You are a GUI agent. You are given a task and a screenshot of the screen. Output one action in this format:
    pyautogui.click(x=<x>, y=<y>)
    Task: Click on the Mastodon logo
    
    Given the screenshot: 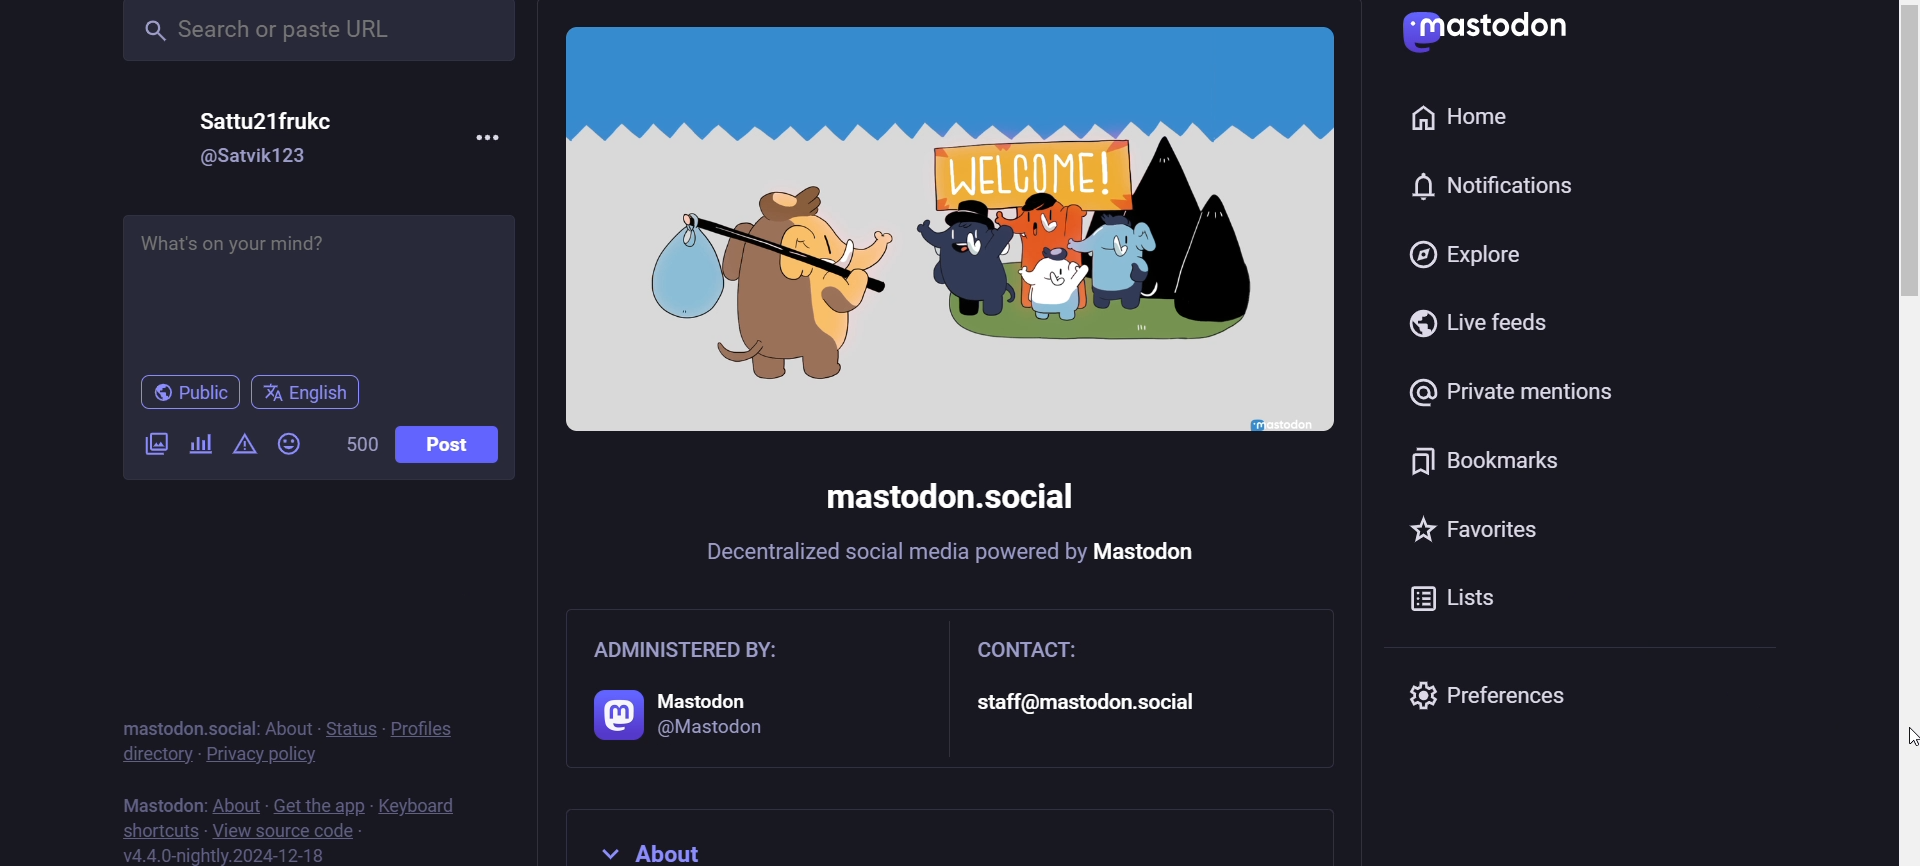 What is the action you would take?
    pyautogui.click(x=1489, y=34)
    